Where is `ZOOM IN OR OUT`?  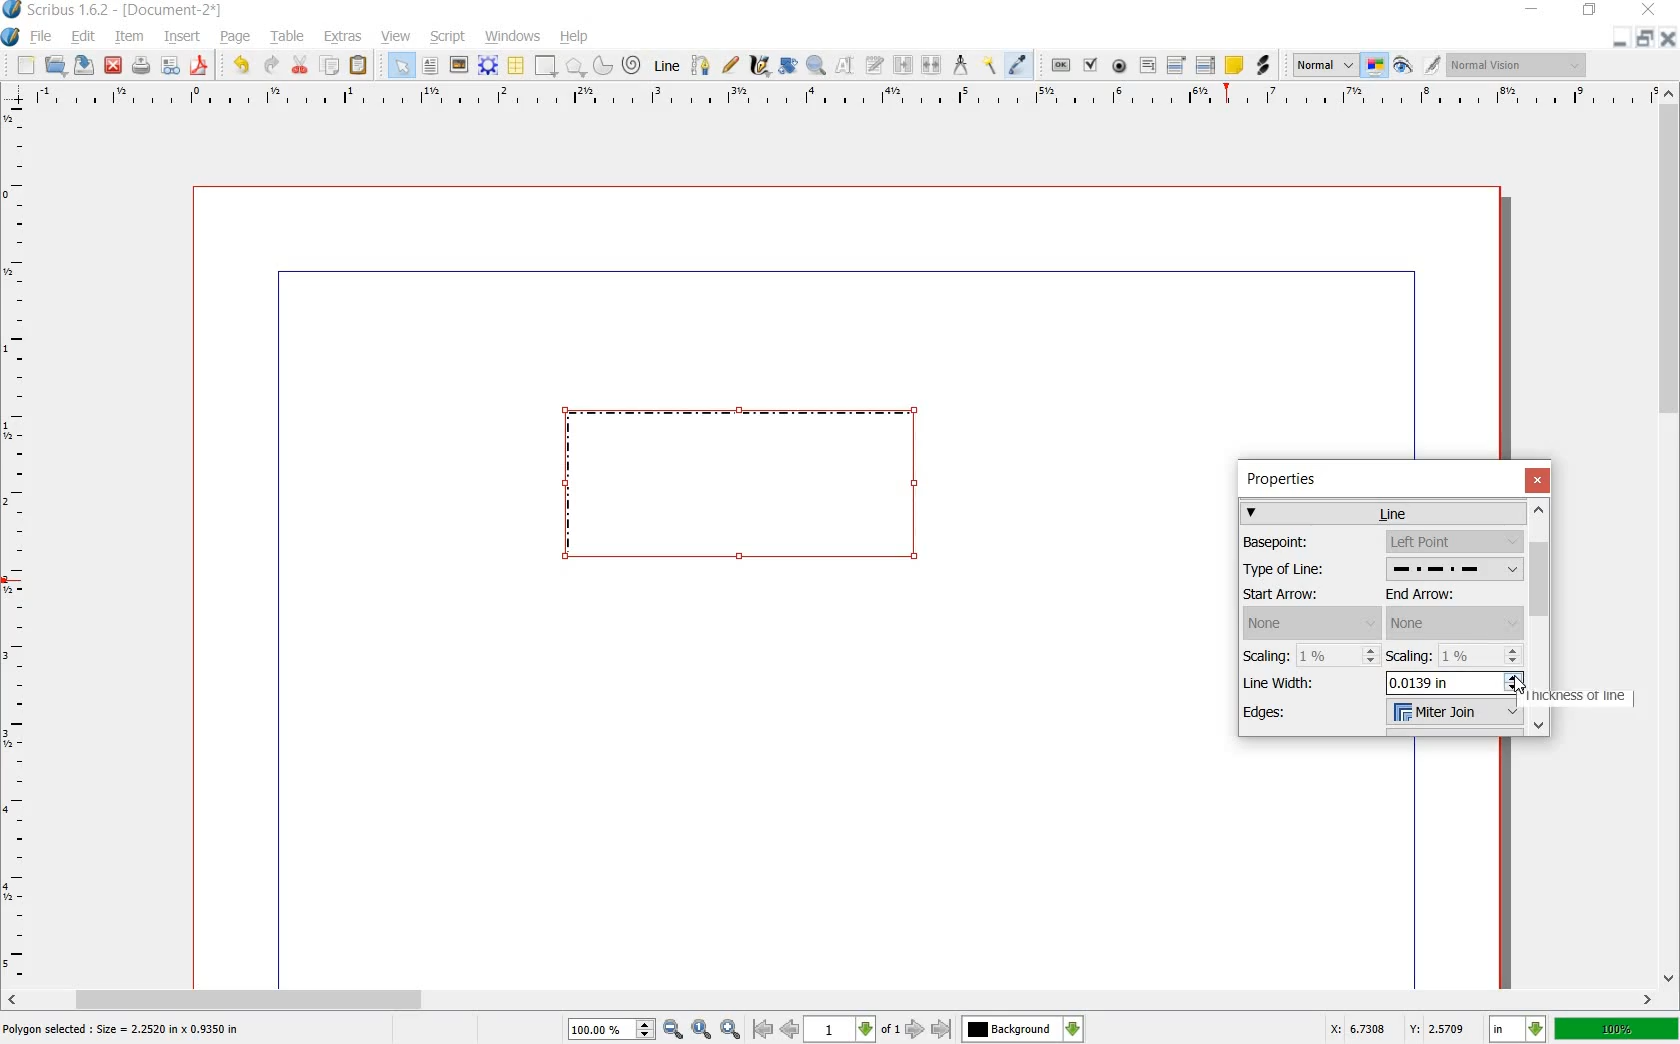
ZOOM IN OR OUT is located at coordinates (818, 63).